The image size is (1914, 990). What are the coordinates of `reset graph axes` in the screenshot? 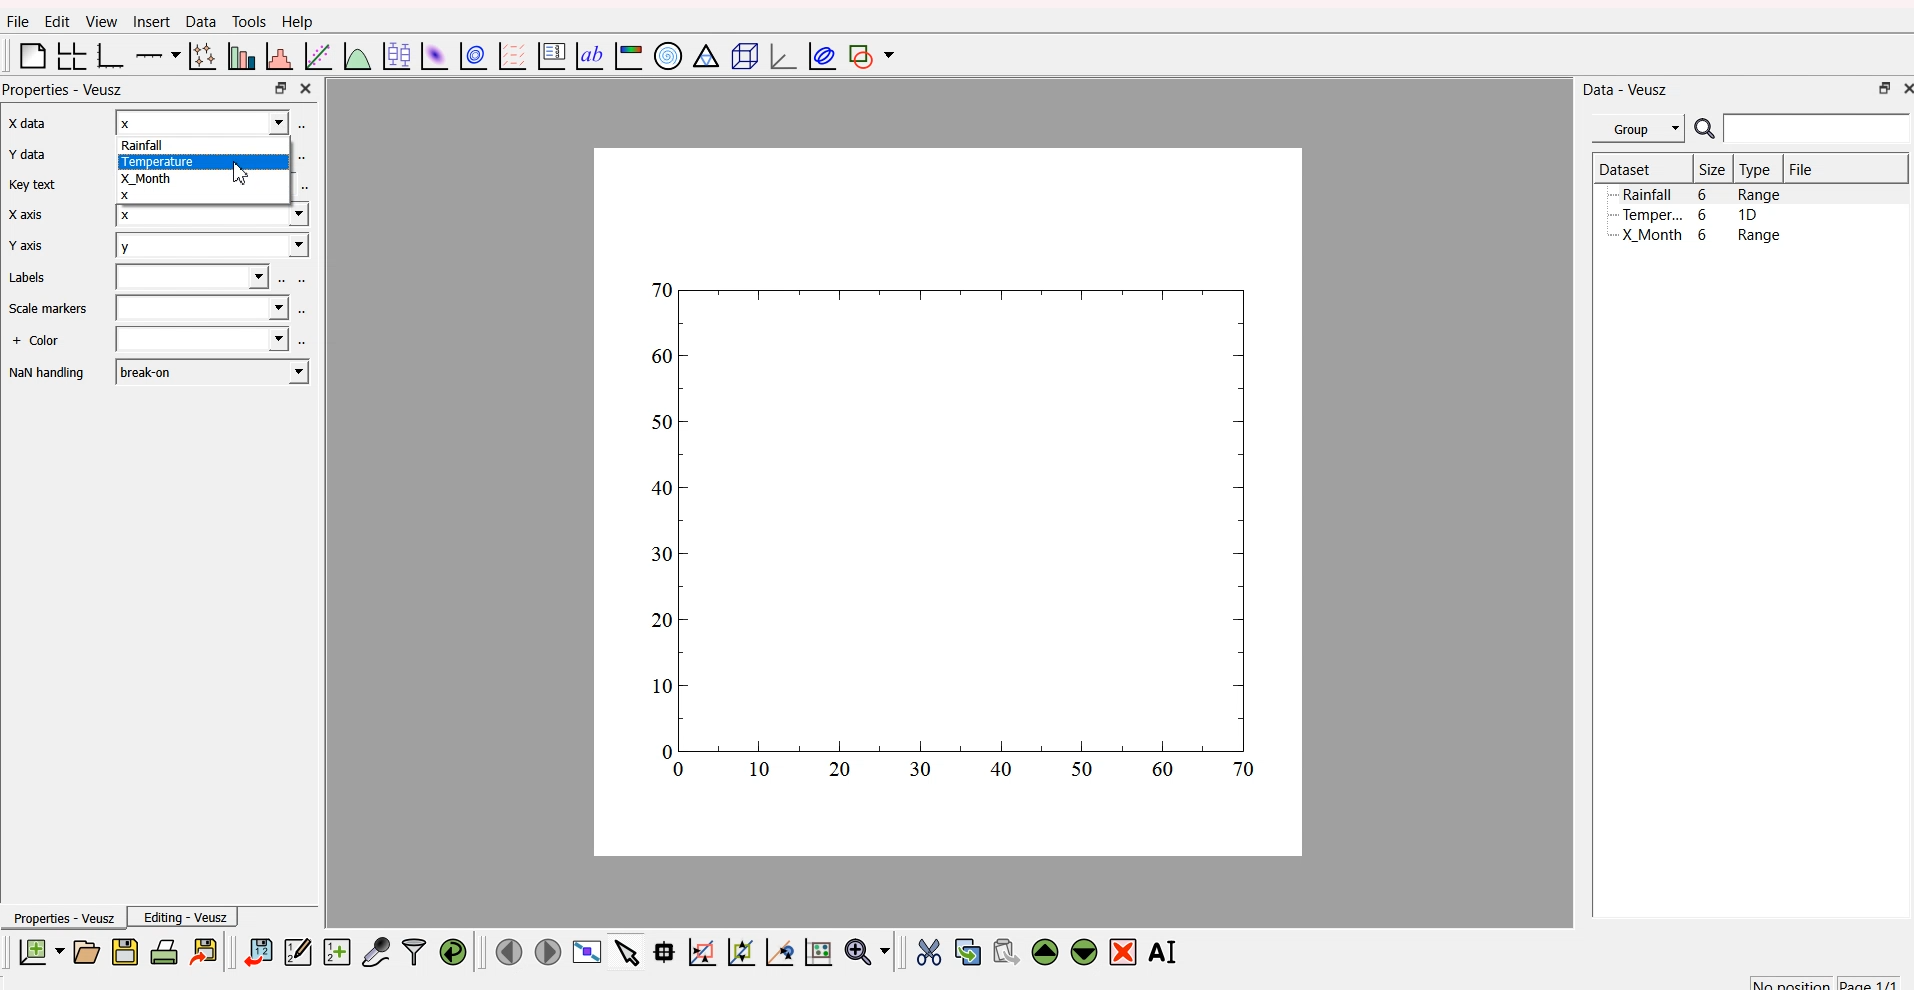 It's located at (822, 950).